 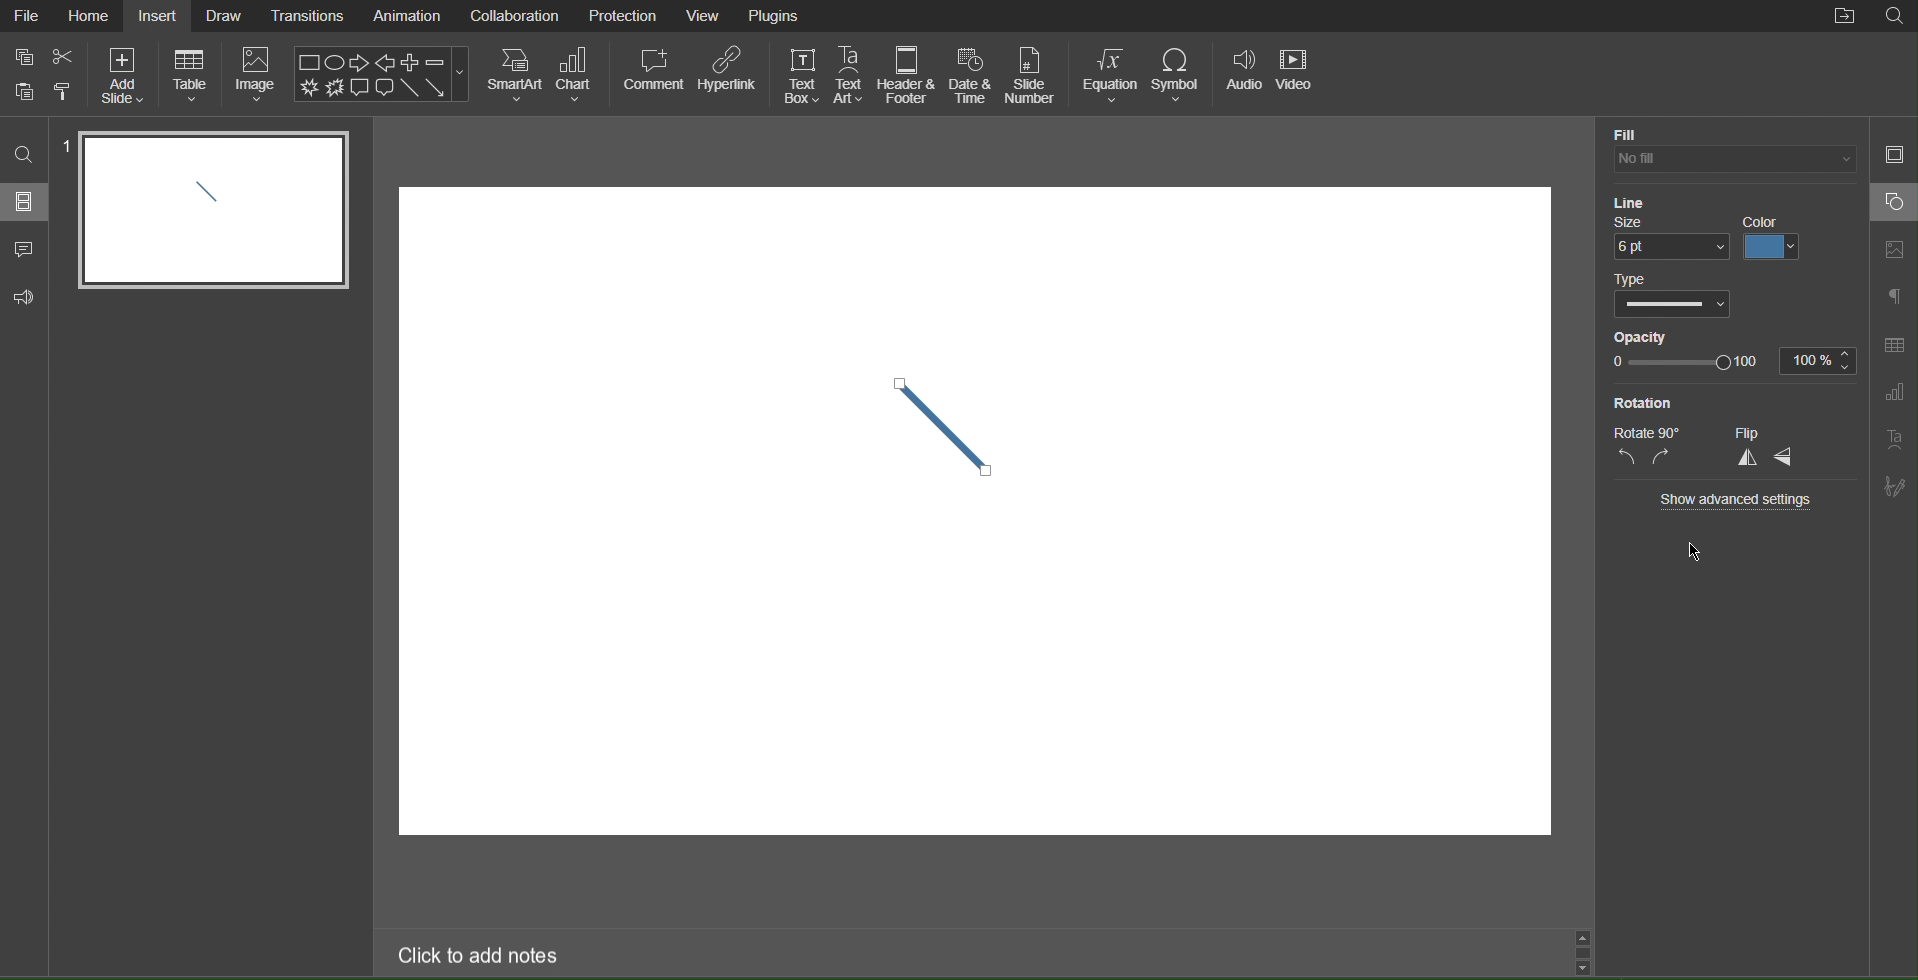 What do you see at coordinates (1896, 298) in the screenshot?
I see `Paragraph Settings` at bounding box center [1896, 298].